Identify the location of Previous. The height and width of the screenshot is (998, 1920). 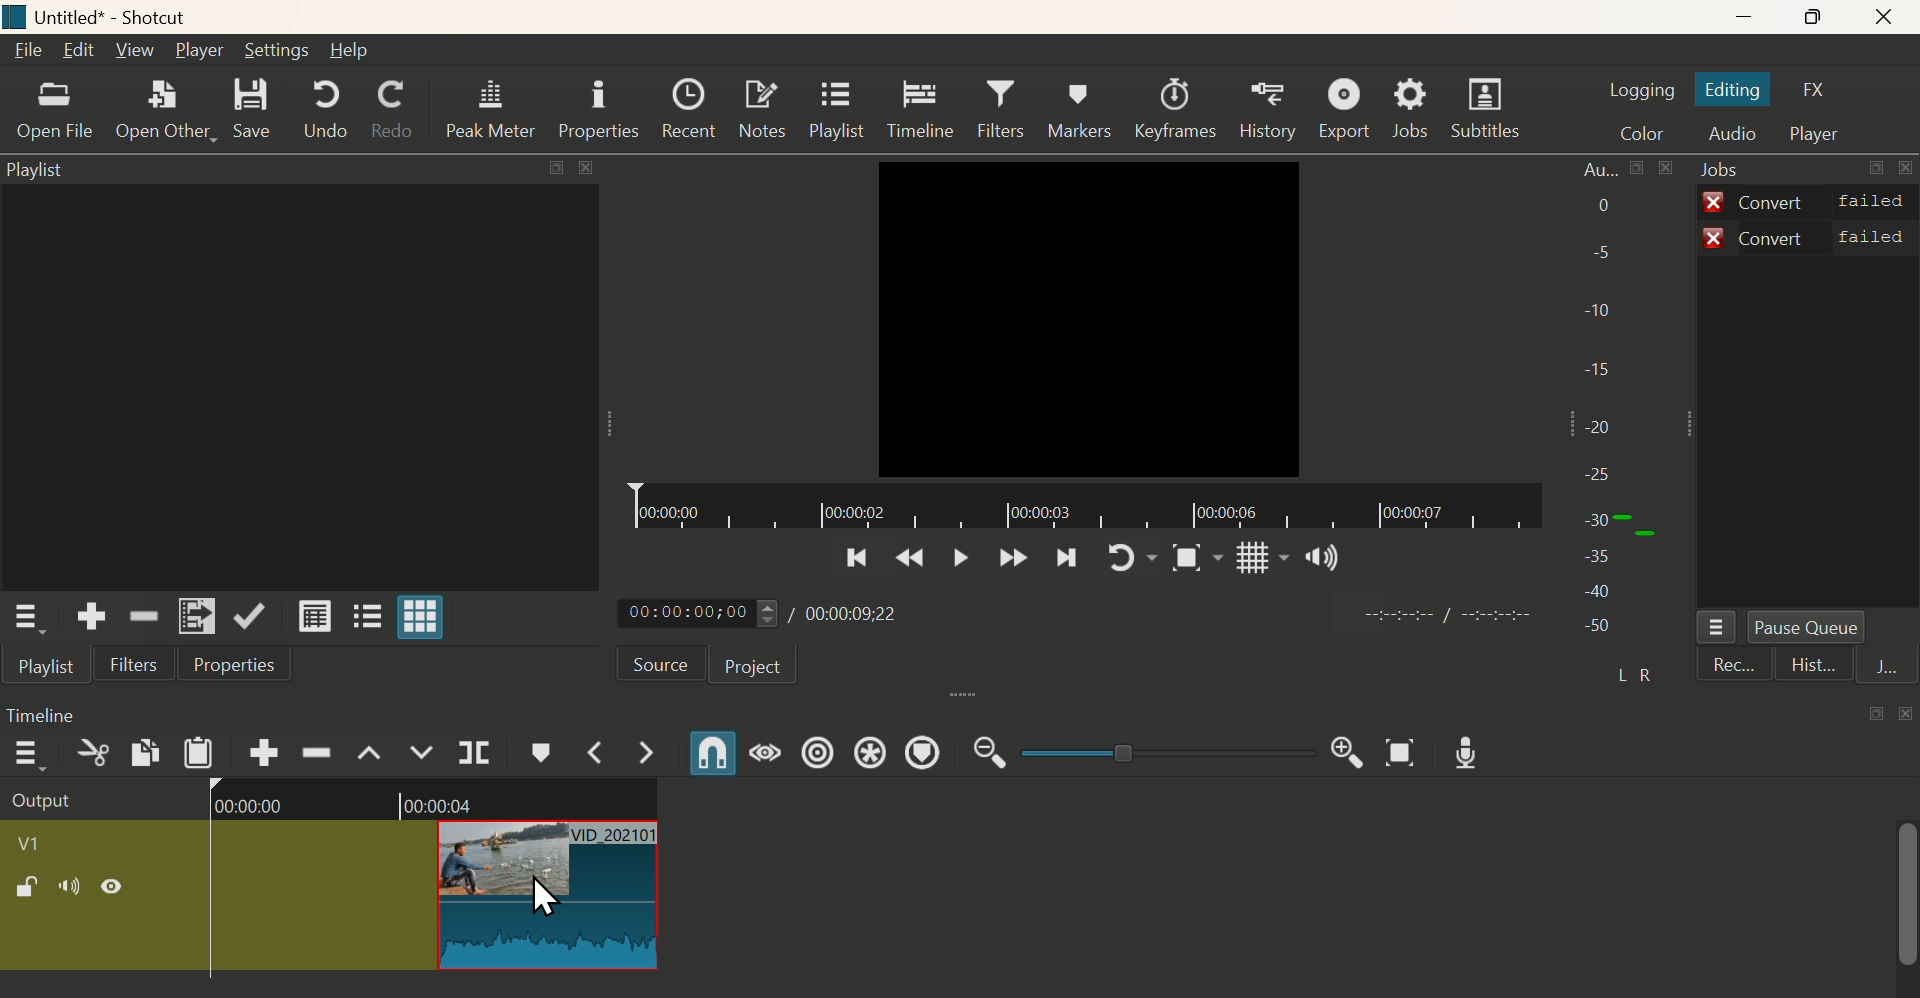
(910, 562).